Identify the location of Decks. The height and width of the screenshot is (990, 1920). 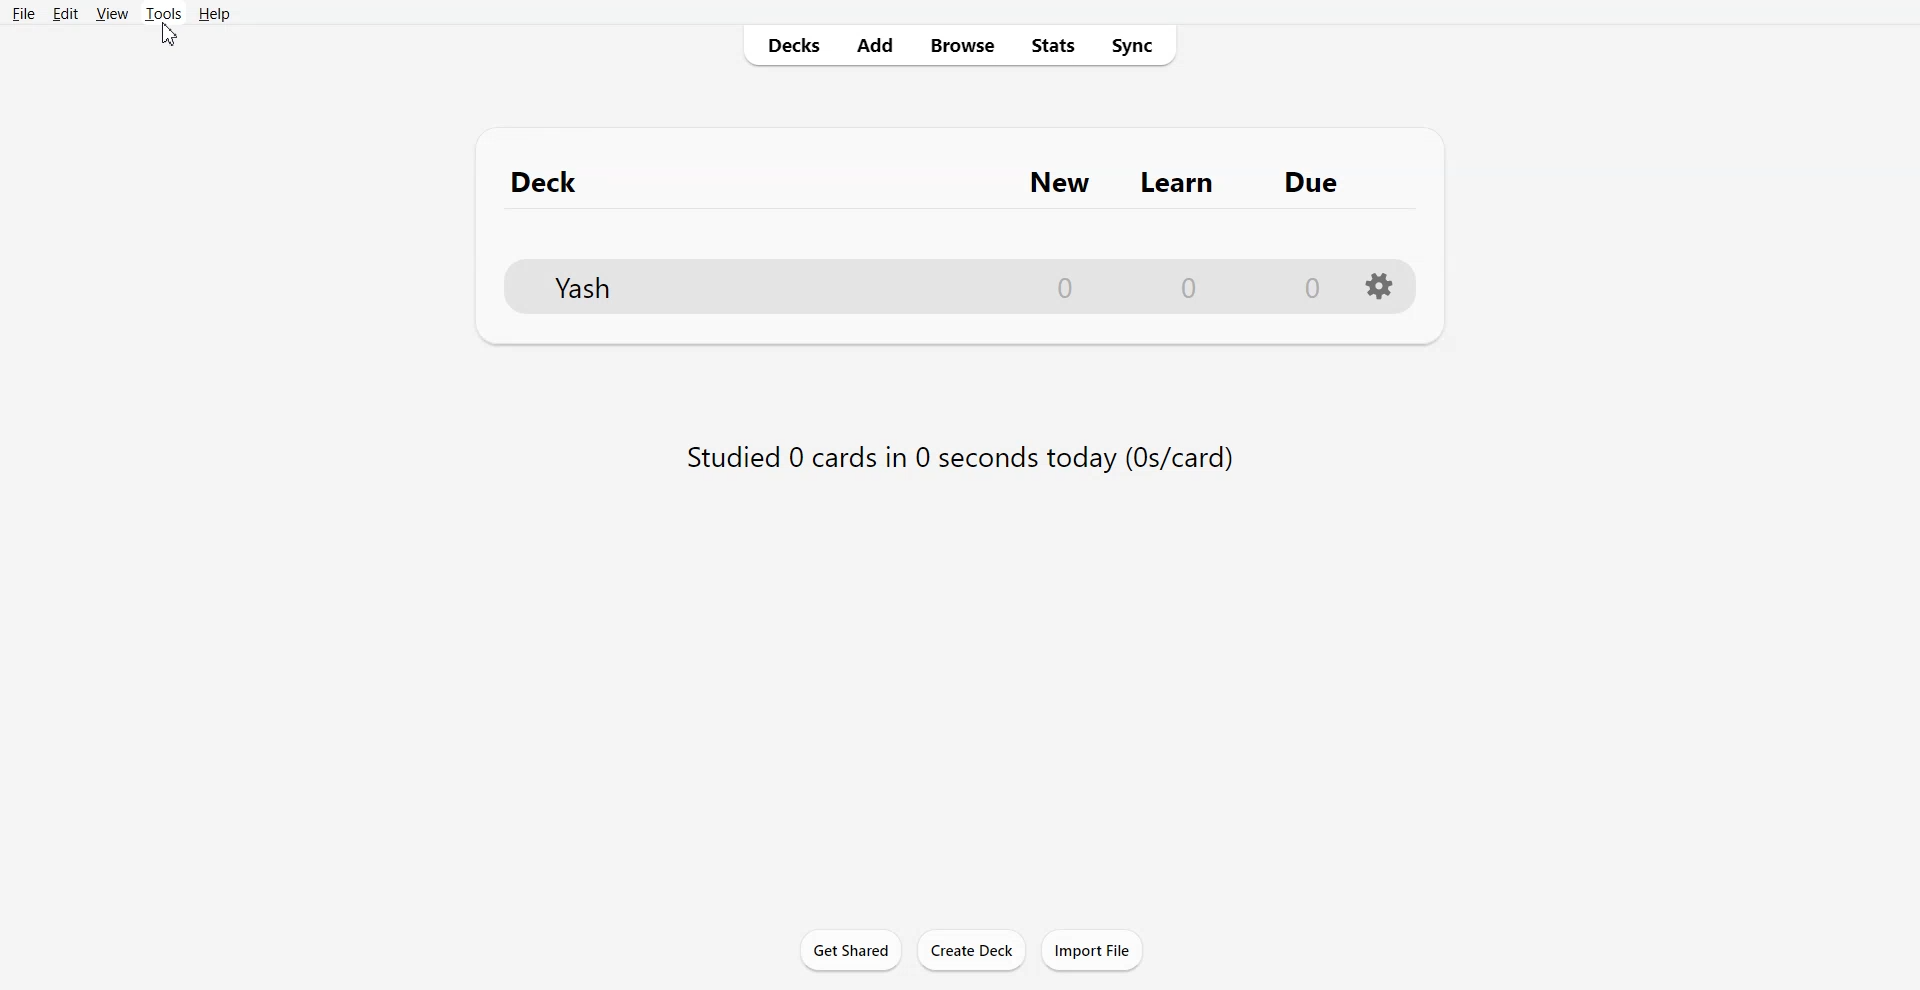
(787, 45).